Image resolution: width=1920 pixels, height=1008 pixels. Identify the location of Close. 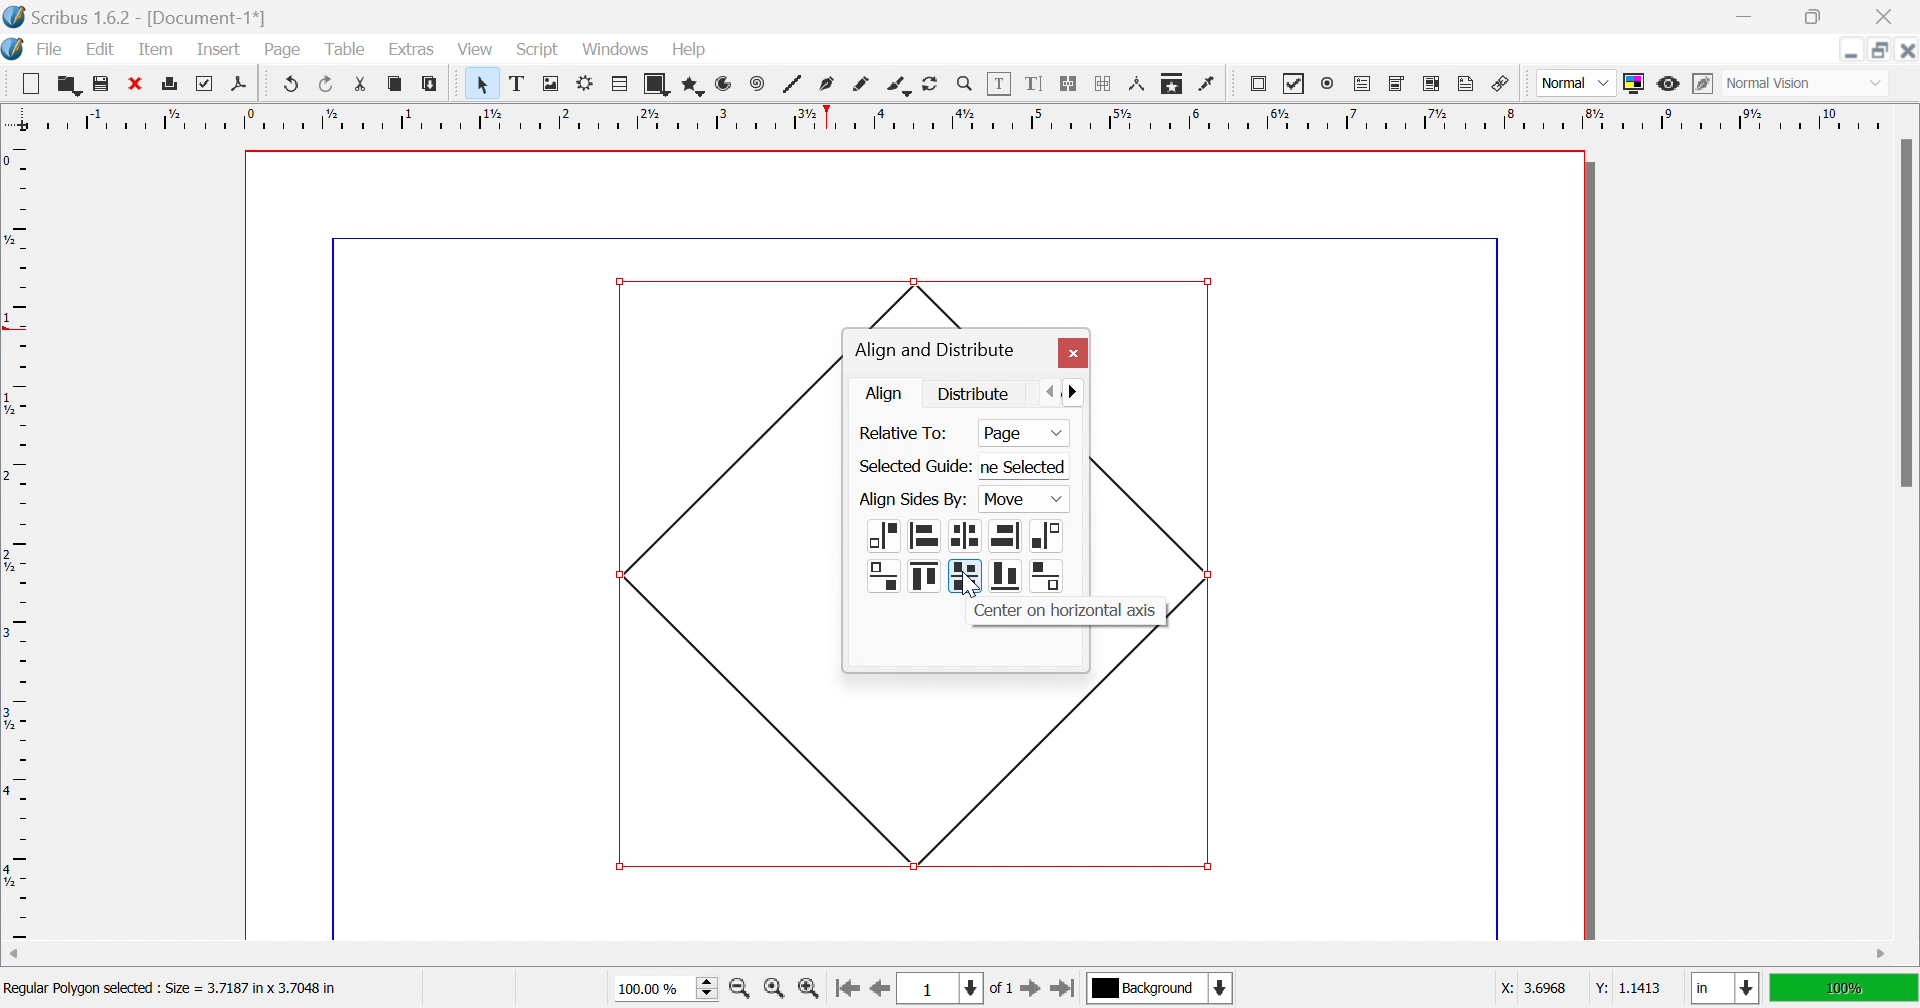
(133, 81).